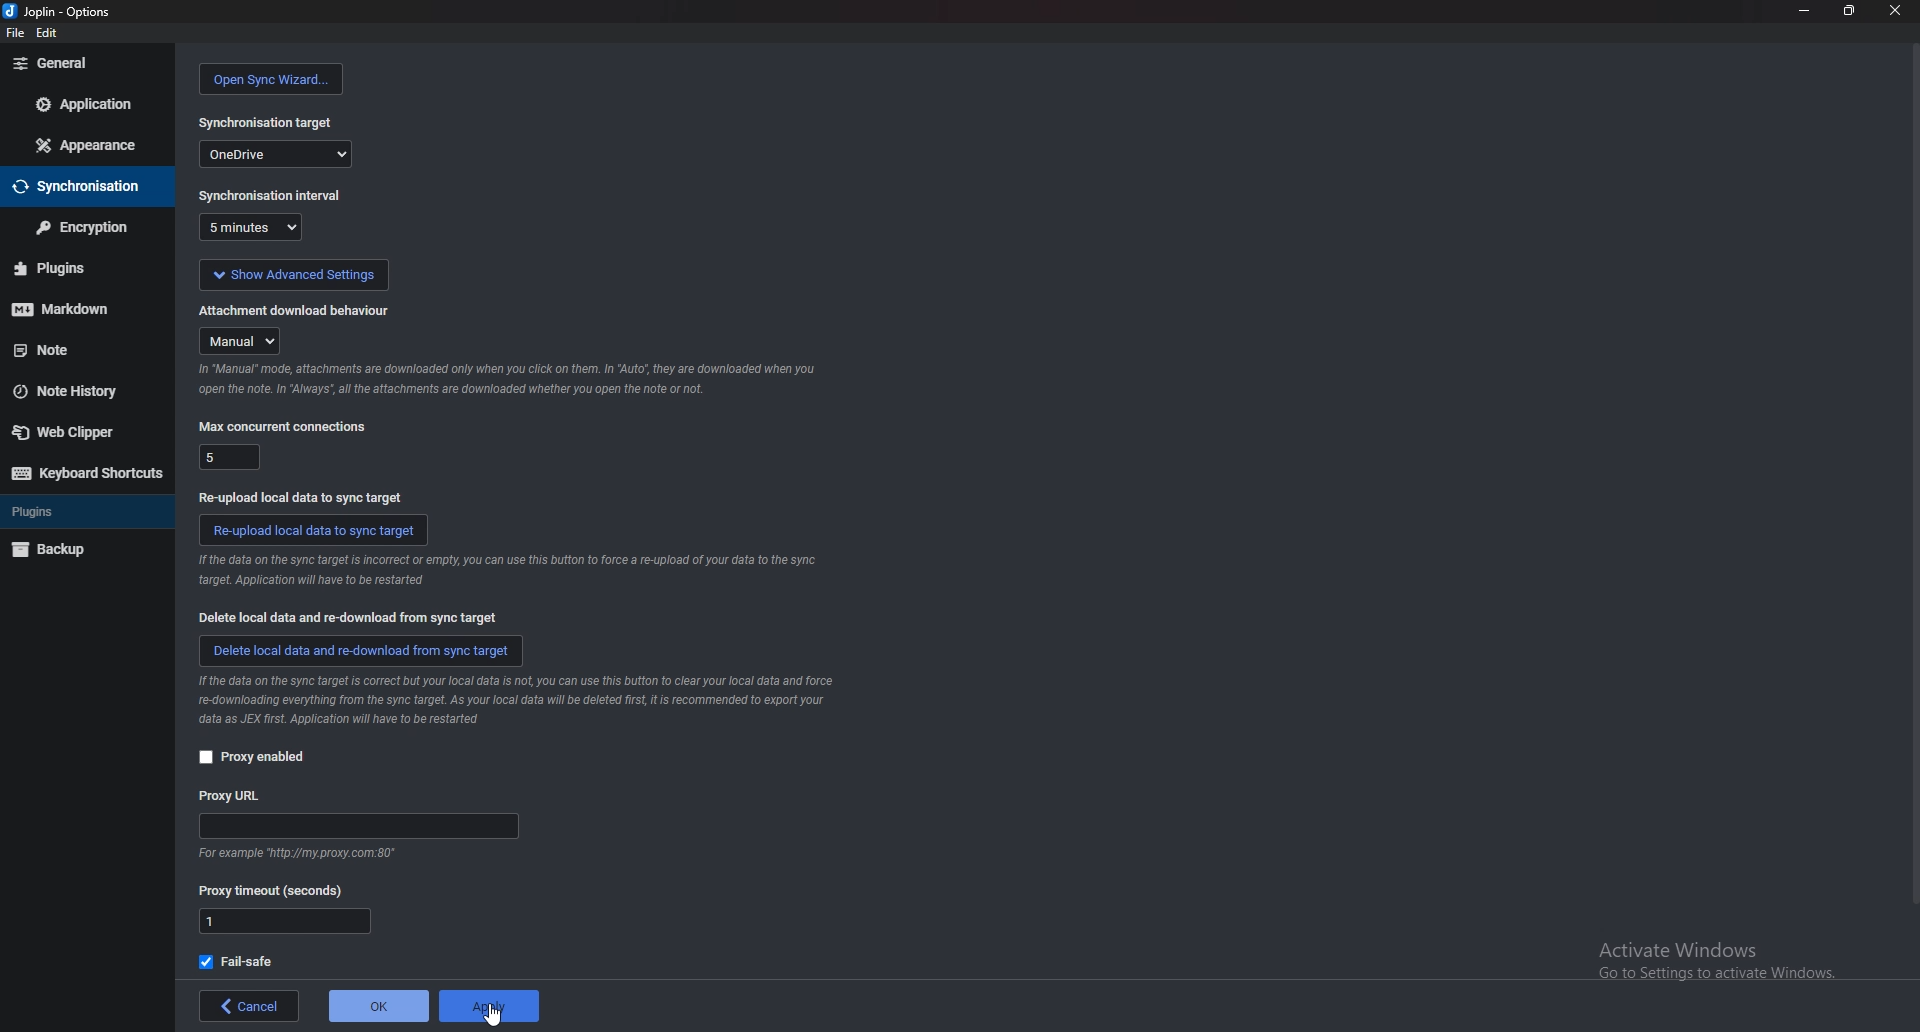 The height and width of the screenshot is (1032, 1920). I want to click on proxy url, so click(231, 797).